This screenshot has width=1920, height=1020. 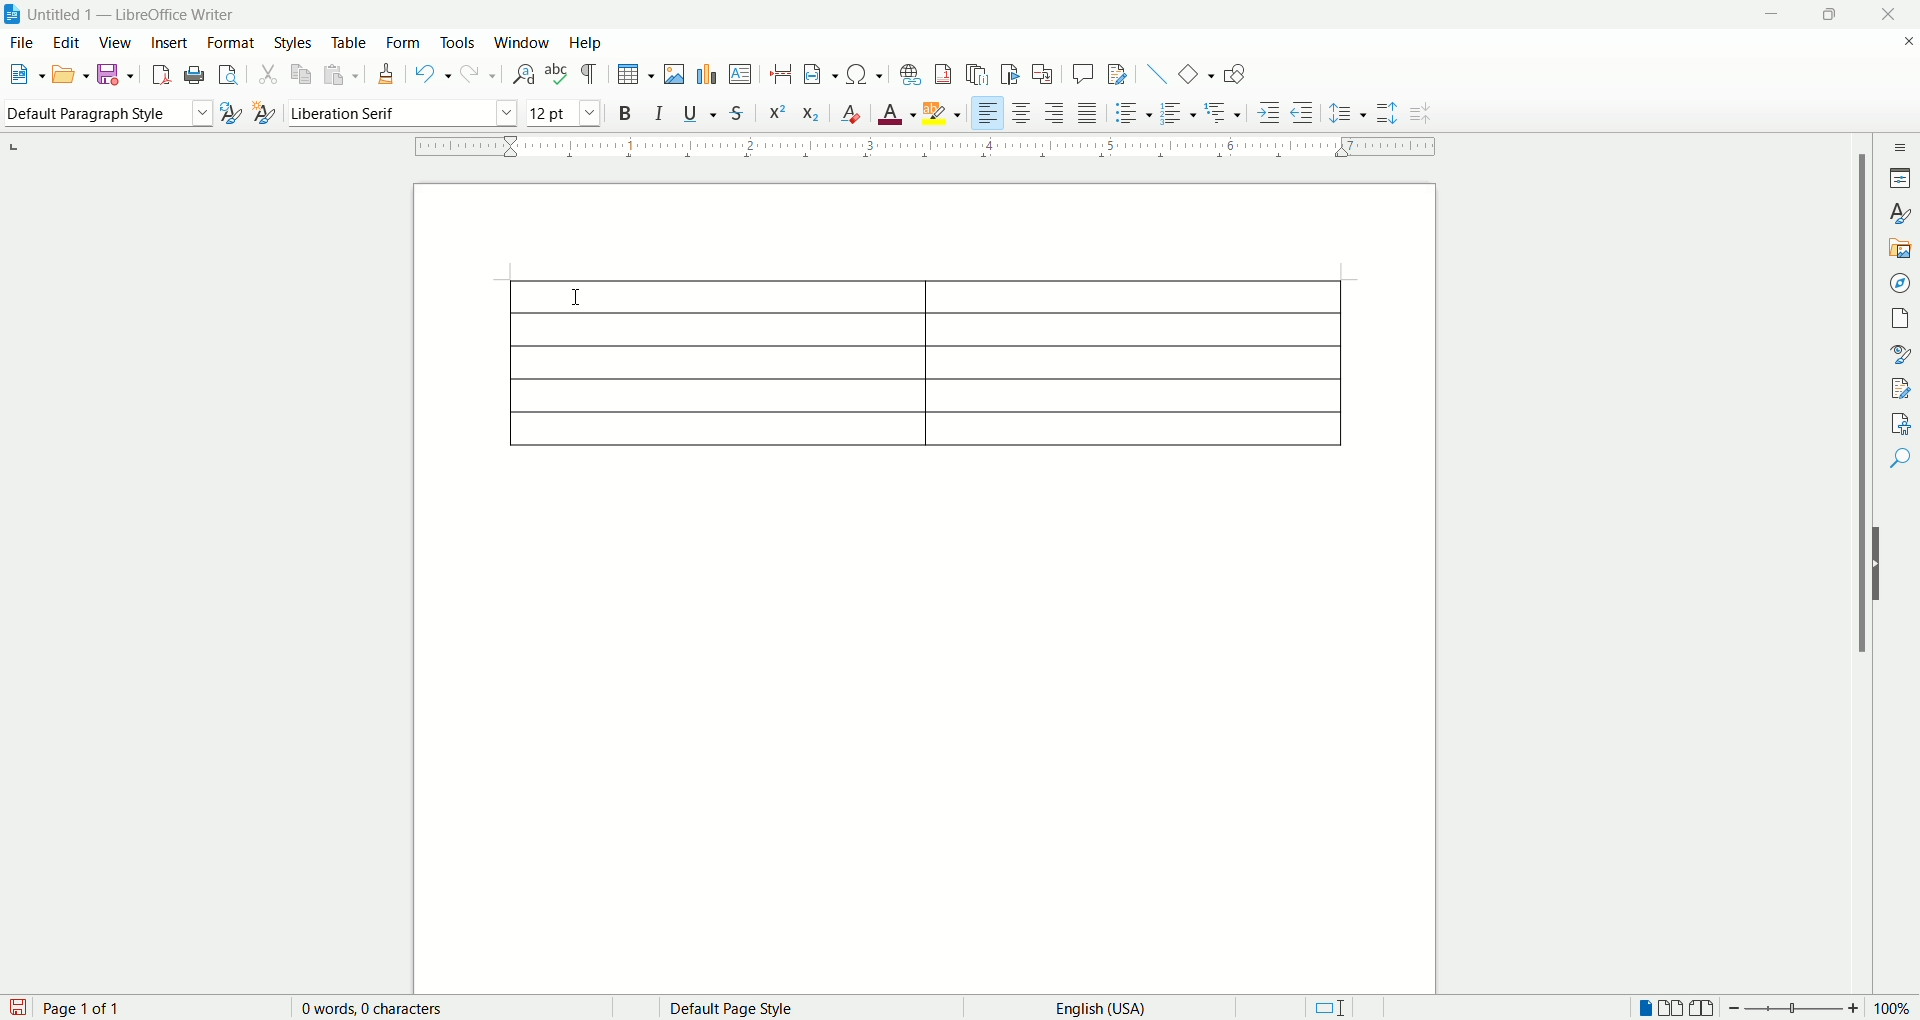 I want to click on page style, so click(x=776, y=1008).